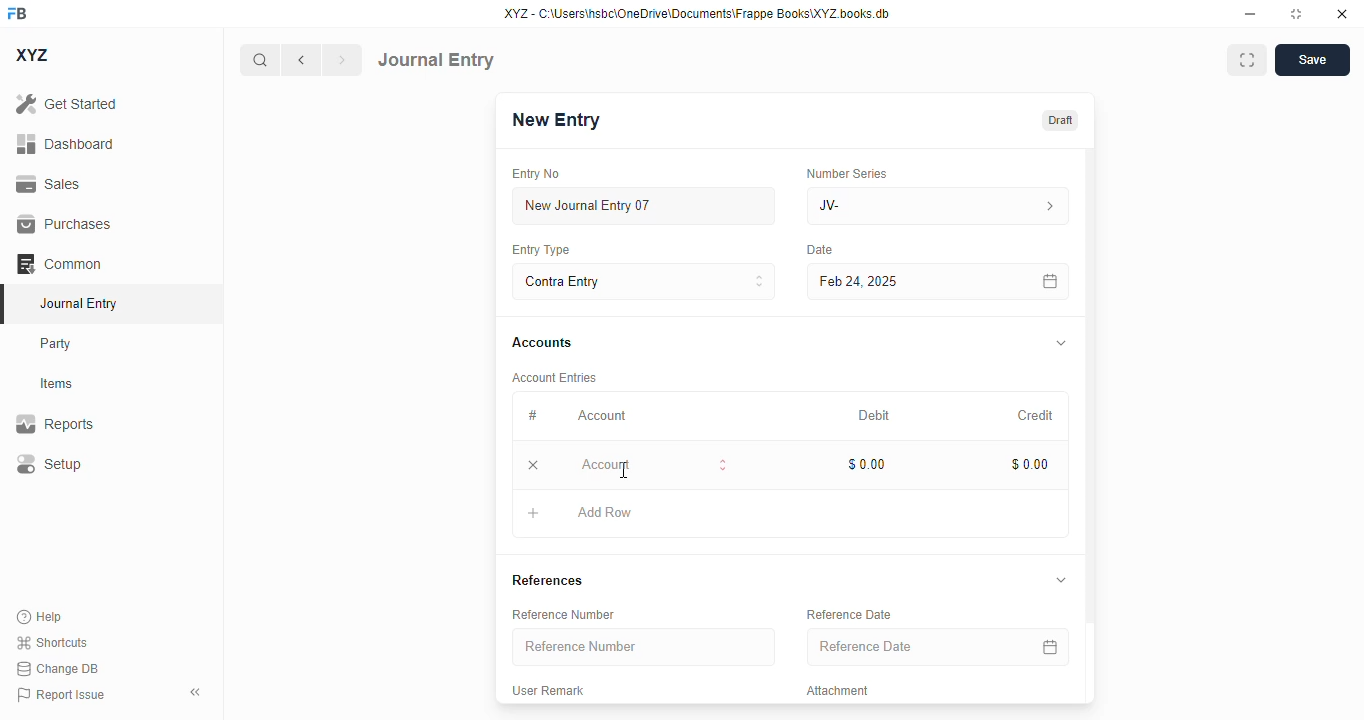  What do you see at coordinates (645, 205) in the screenshot?
I see `new journal entry 07` at bounding box center [645, 205].